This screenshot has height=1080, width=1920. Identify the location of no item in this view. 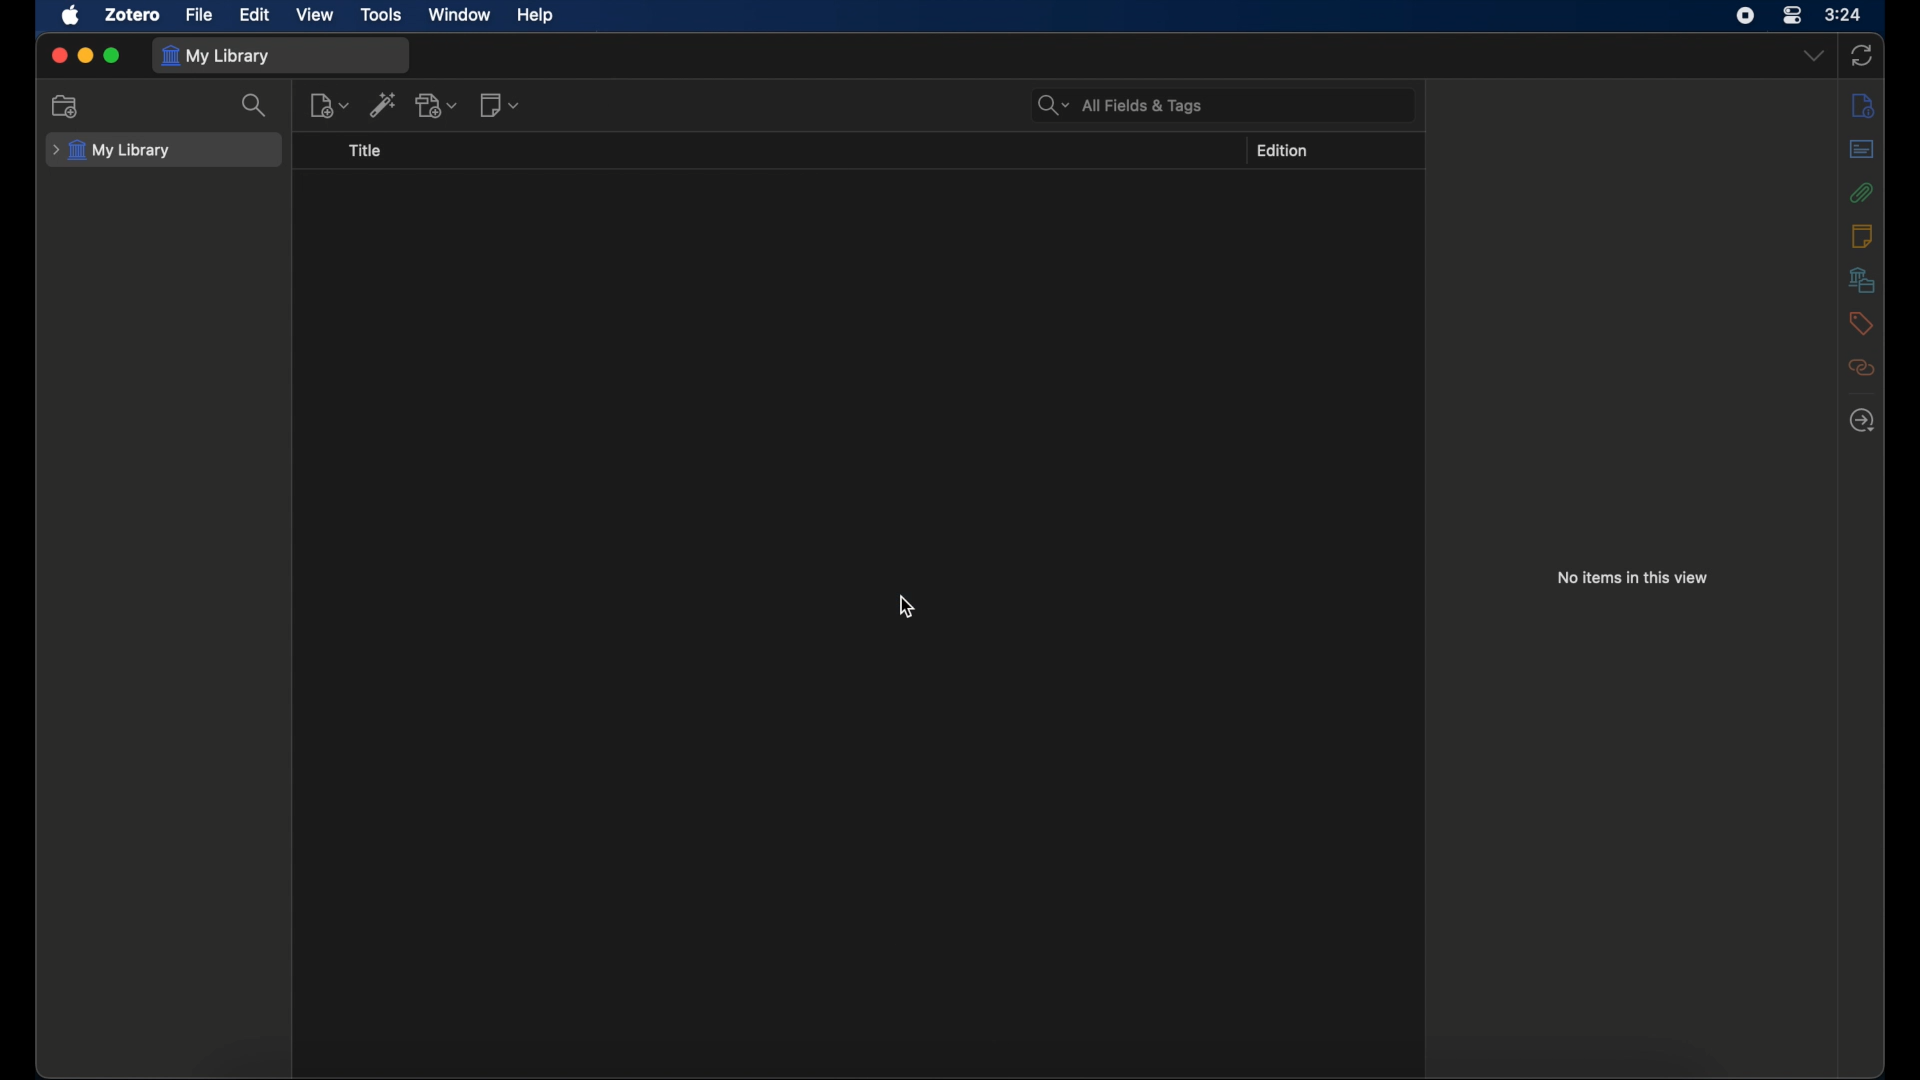
(1632, 578).